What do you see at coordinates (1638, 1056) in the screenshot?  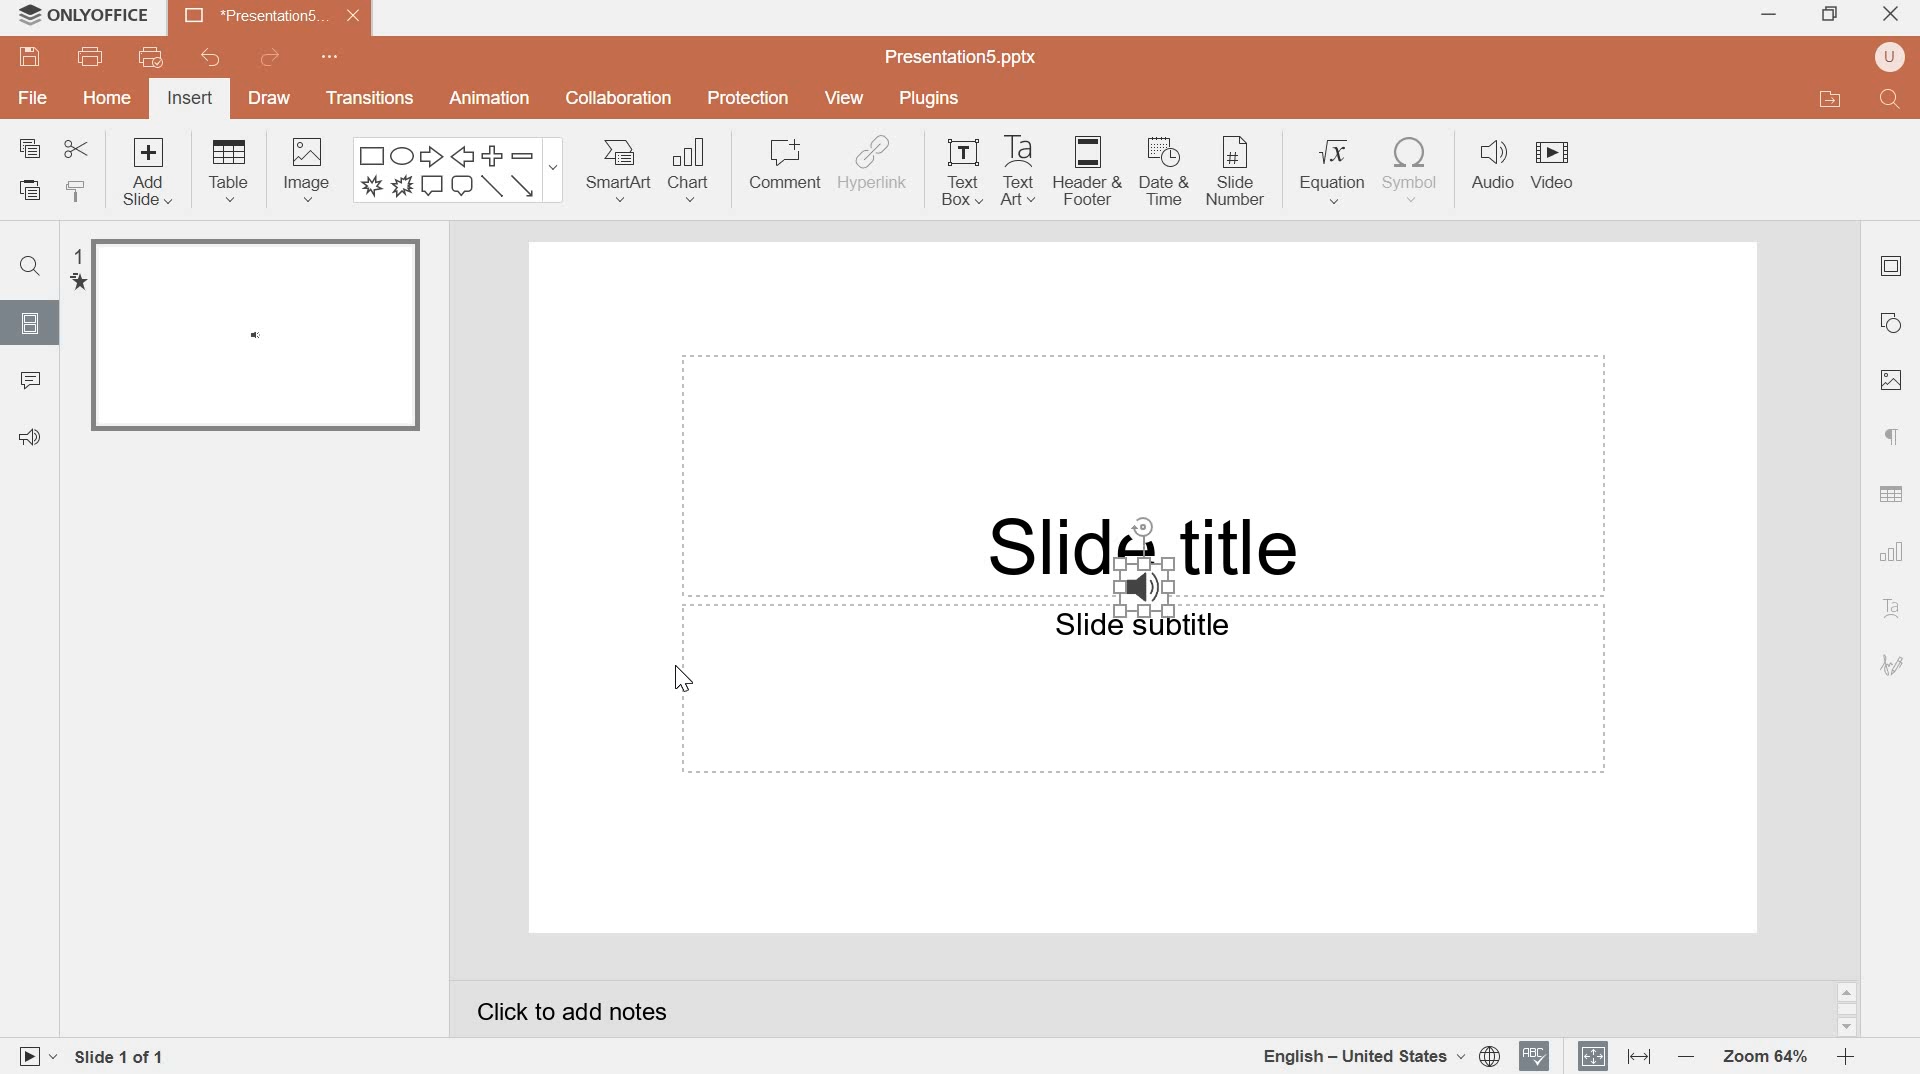 I see `Fit to width` at bounding box center [1638, 1056].